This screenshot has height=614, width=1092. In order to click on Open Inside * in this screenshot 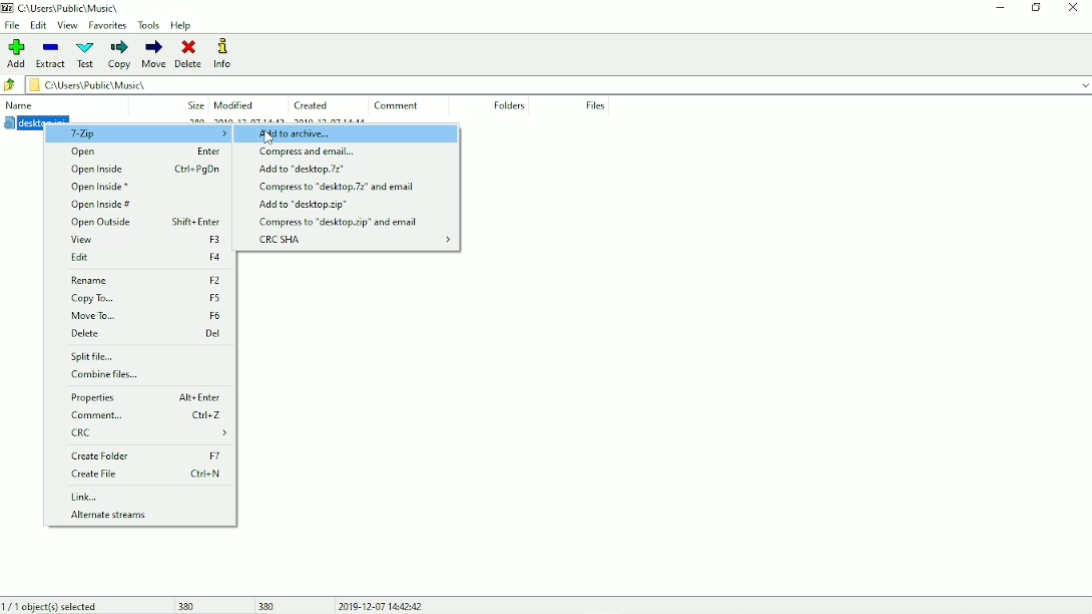, I will do `click(100, 186)`.